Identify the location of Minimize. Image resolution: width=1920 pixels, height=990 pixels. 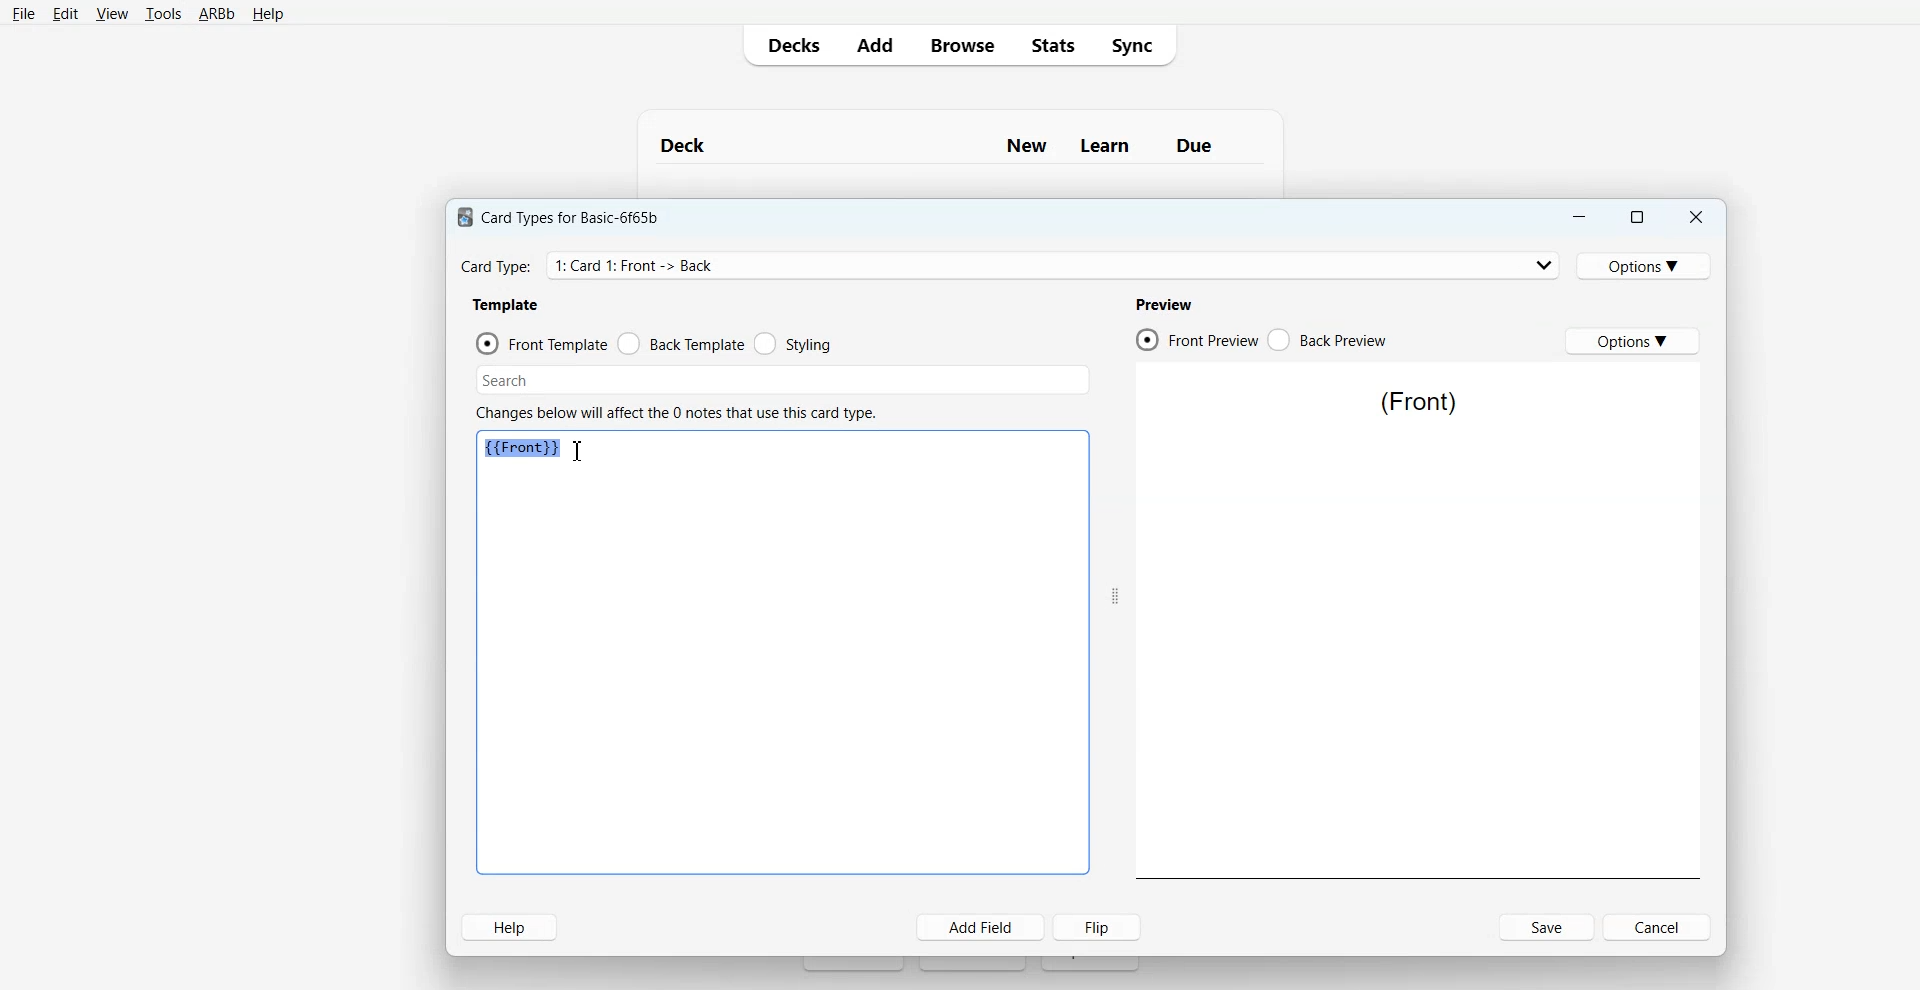
(1580, 216).